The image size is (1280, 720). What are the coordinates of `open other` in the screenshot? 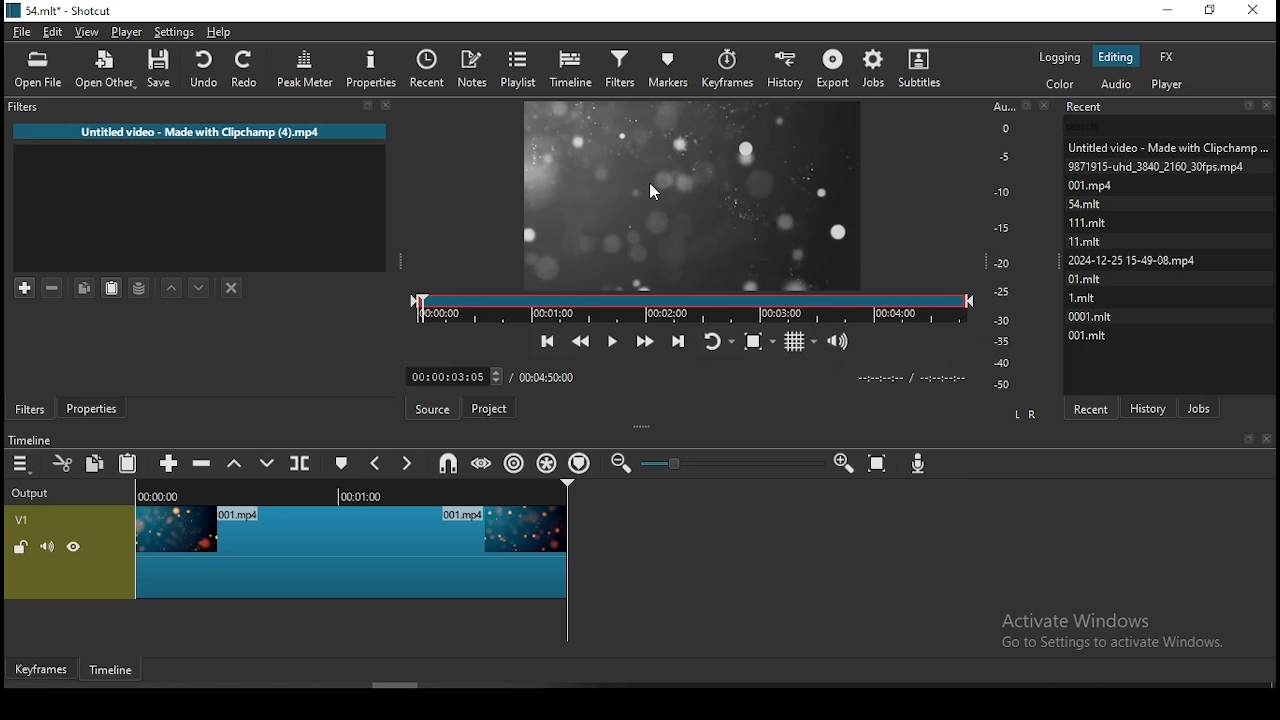 It's located at (106, 72).